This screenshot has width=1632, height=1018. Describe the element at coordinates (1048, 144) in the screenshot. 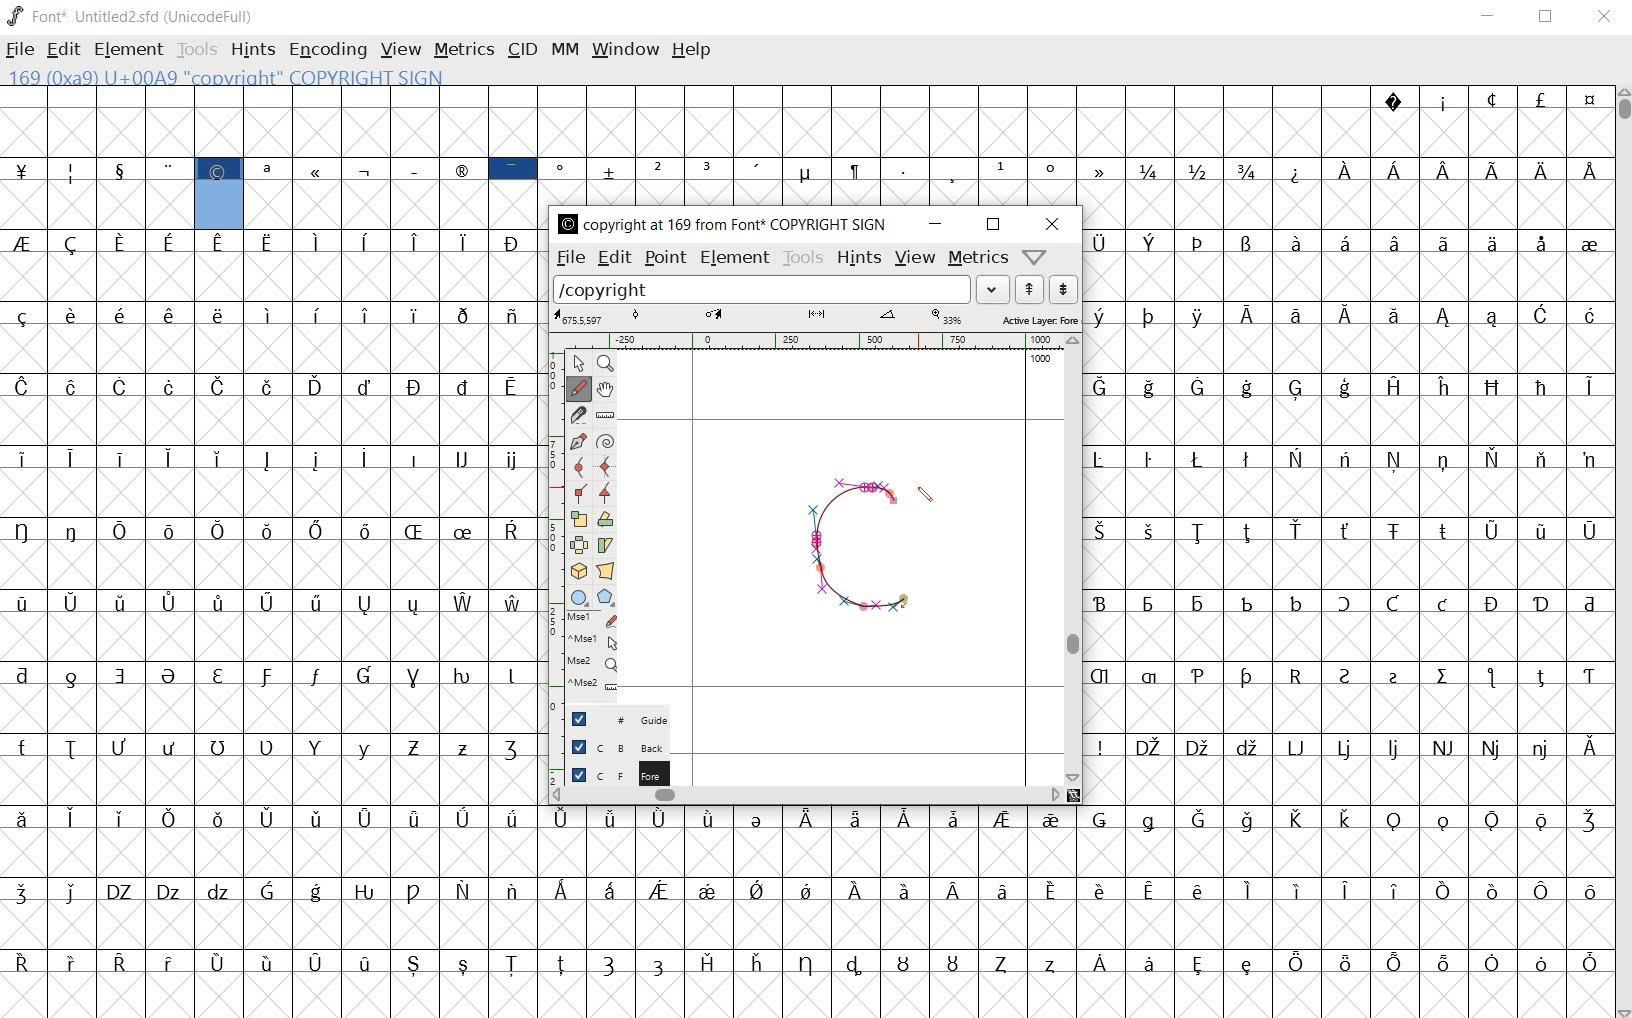

I see `glyph characters` at that location.